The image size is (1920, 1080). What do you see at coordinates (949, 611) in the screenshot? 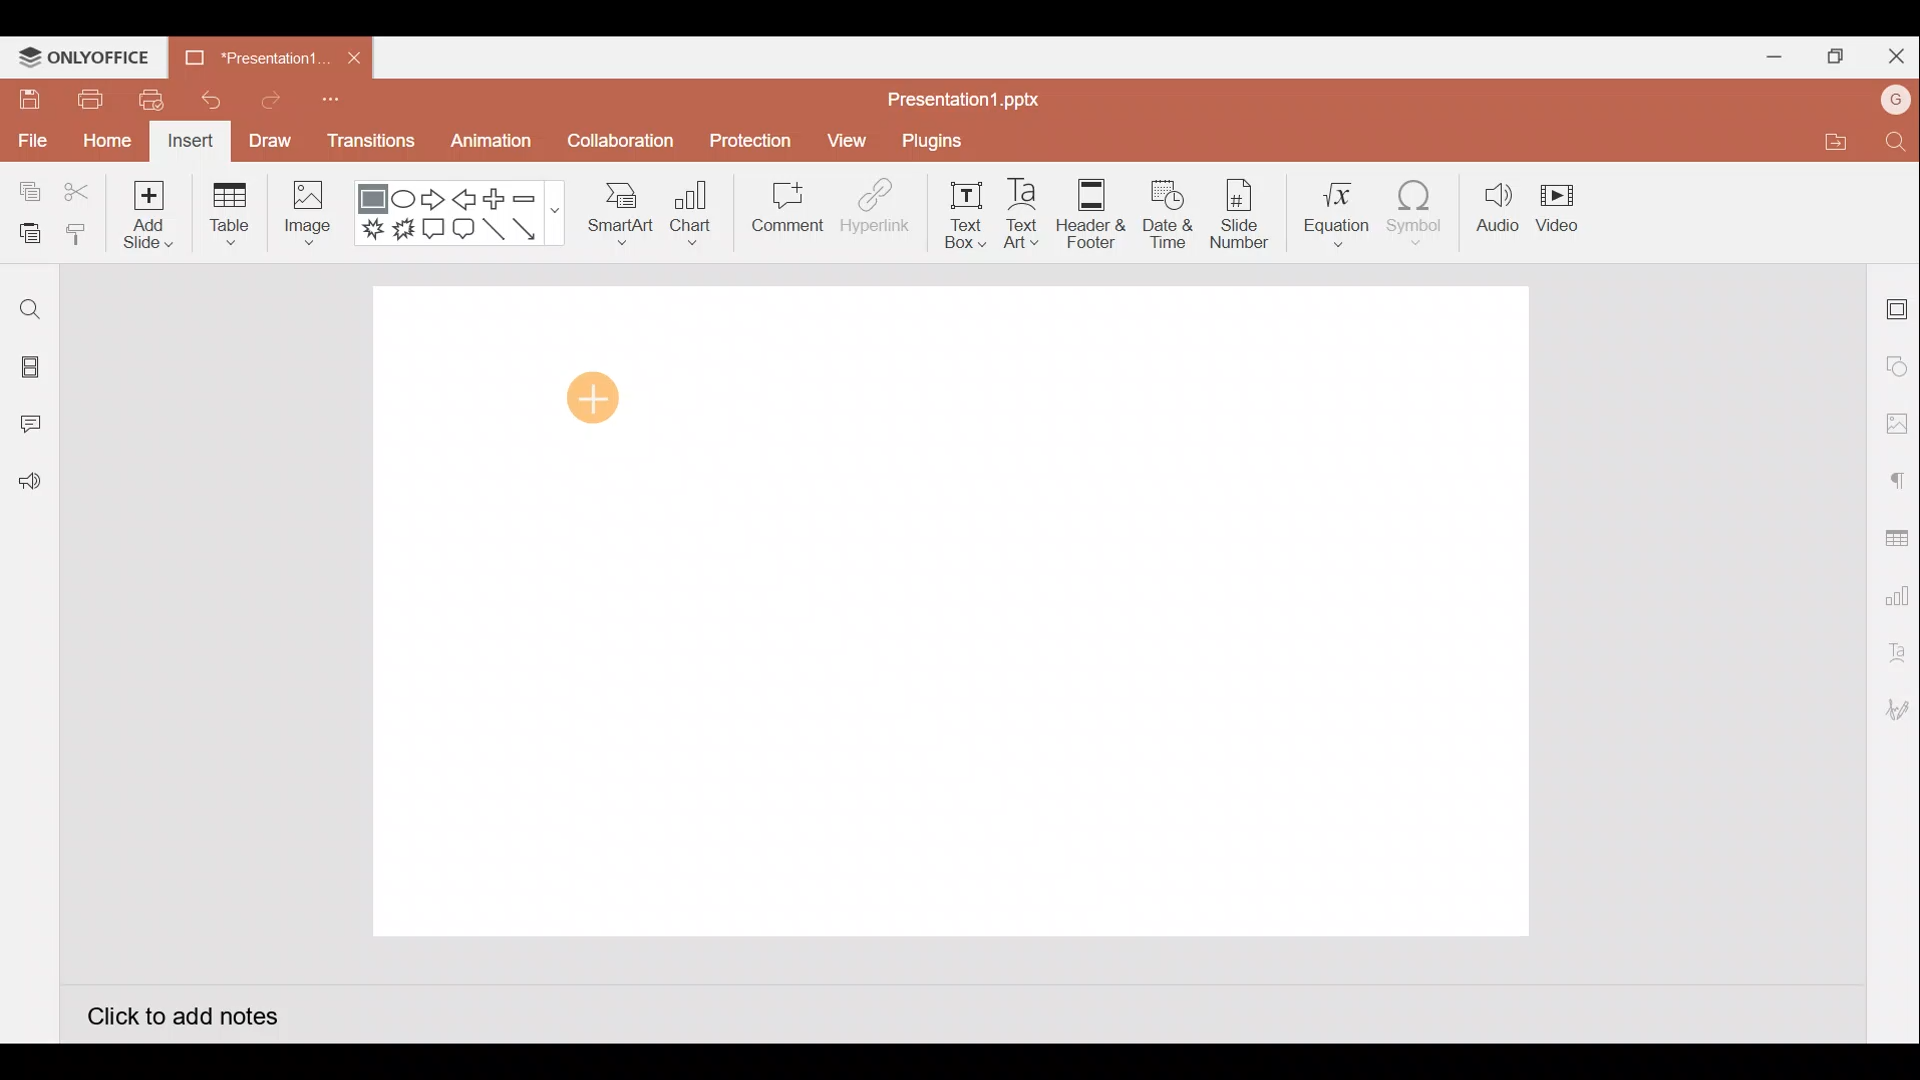
I see `Presentation slide` at bounding box center [949, 611].